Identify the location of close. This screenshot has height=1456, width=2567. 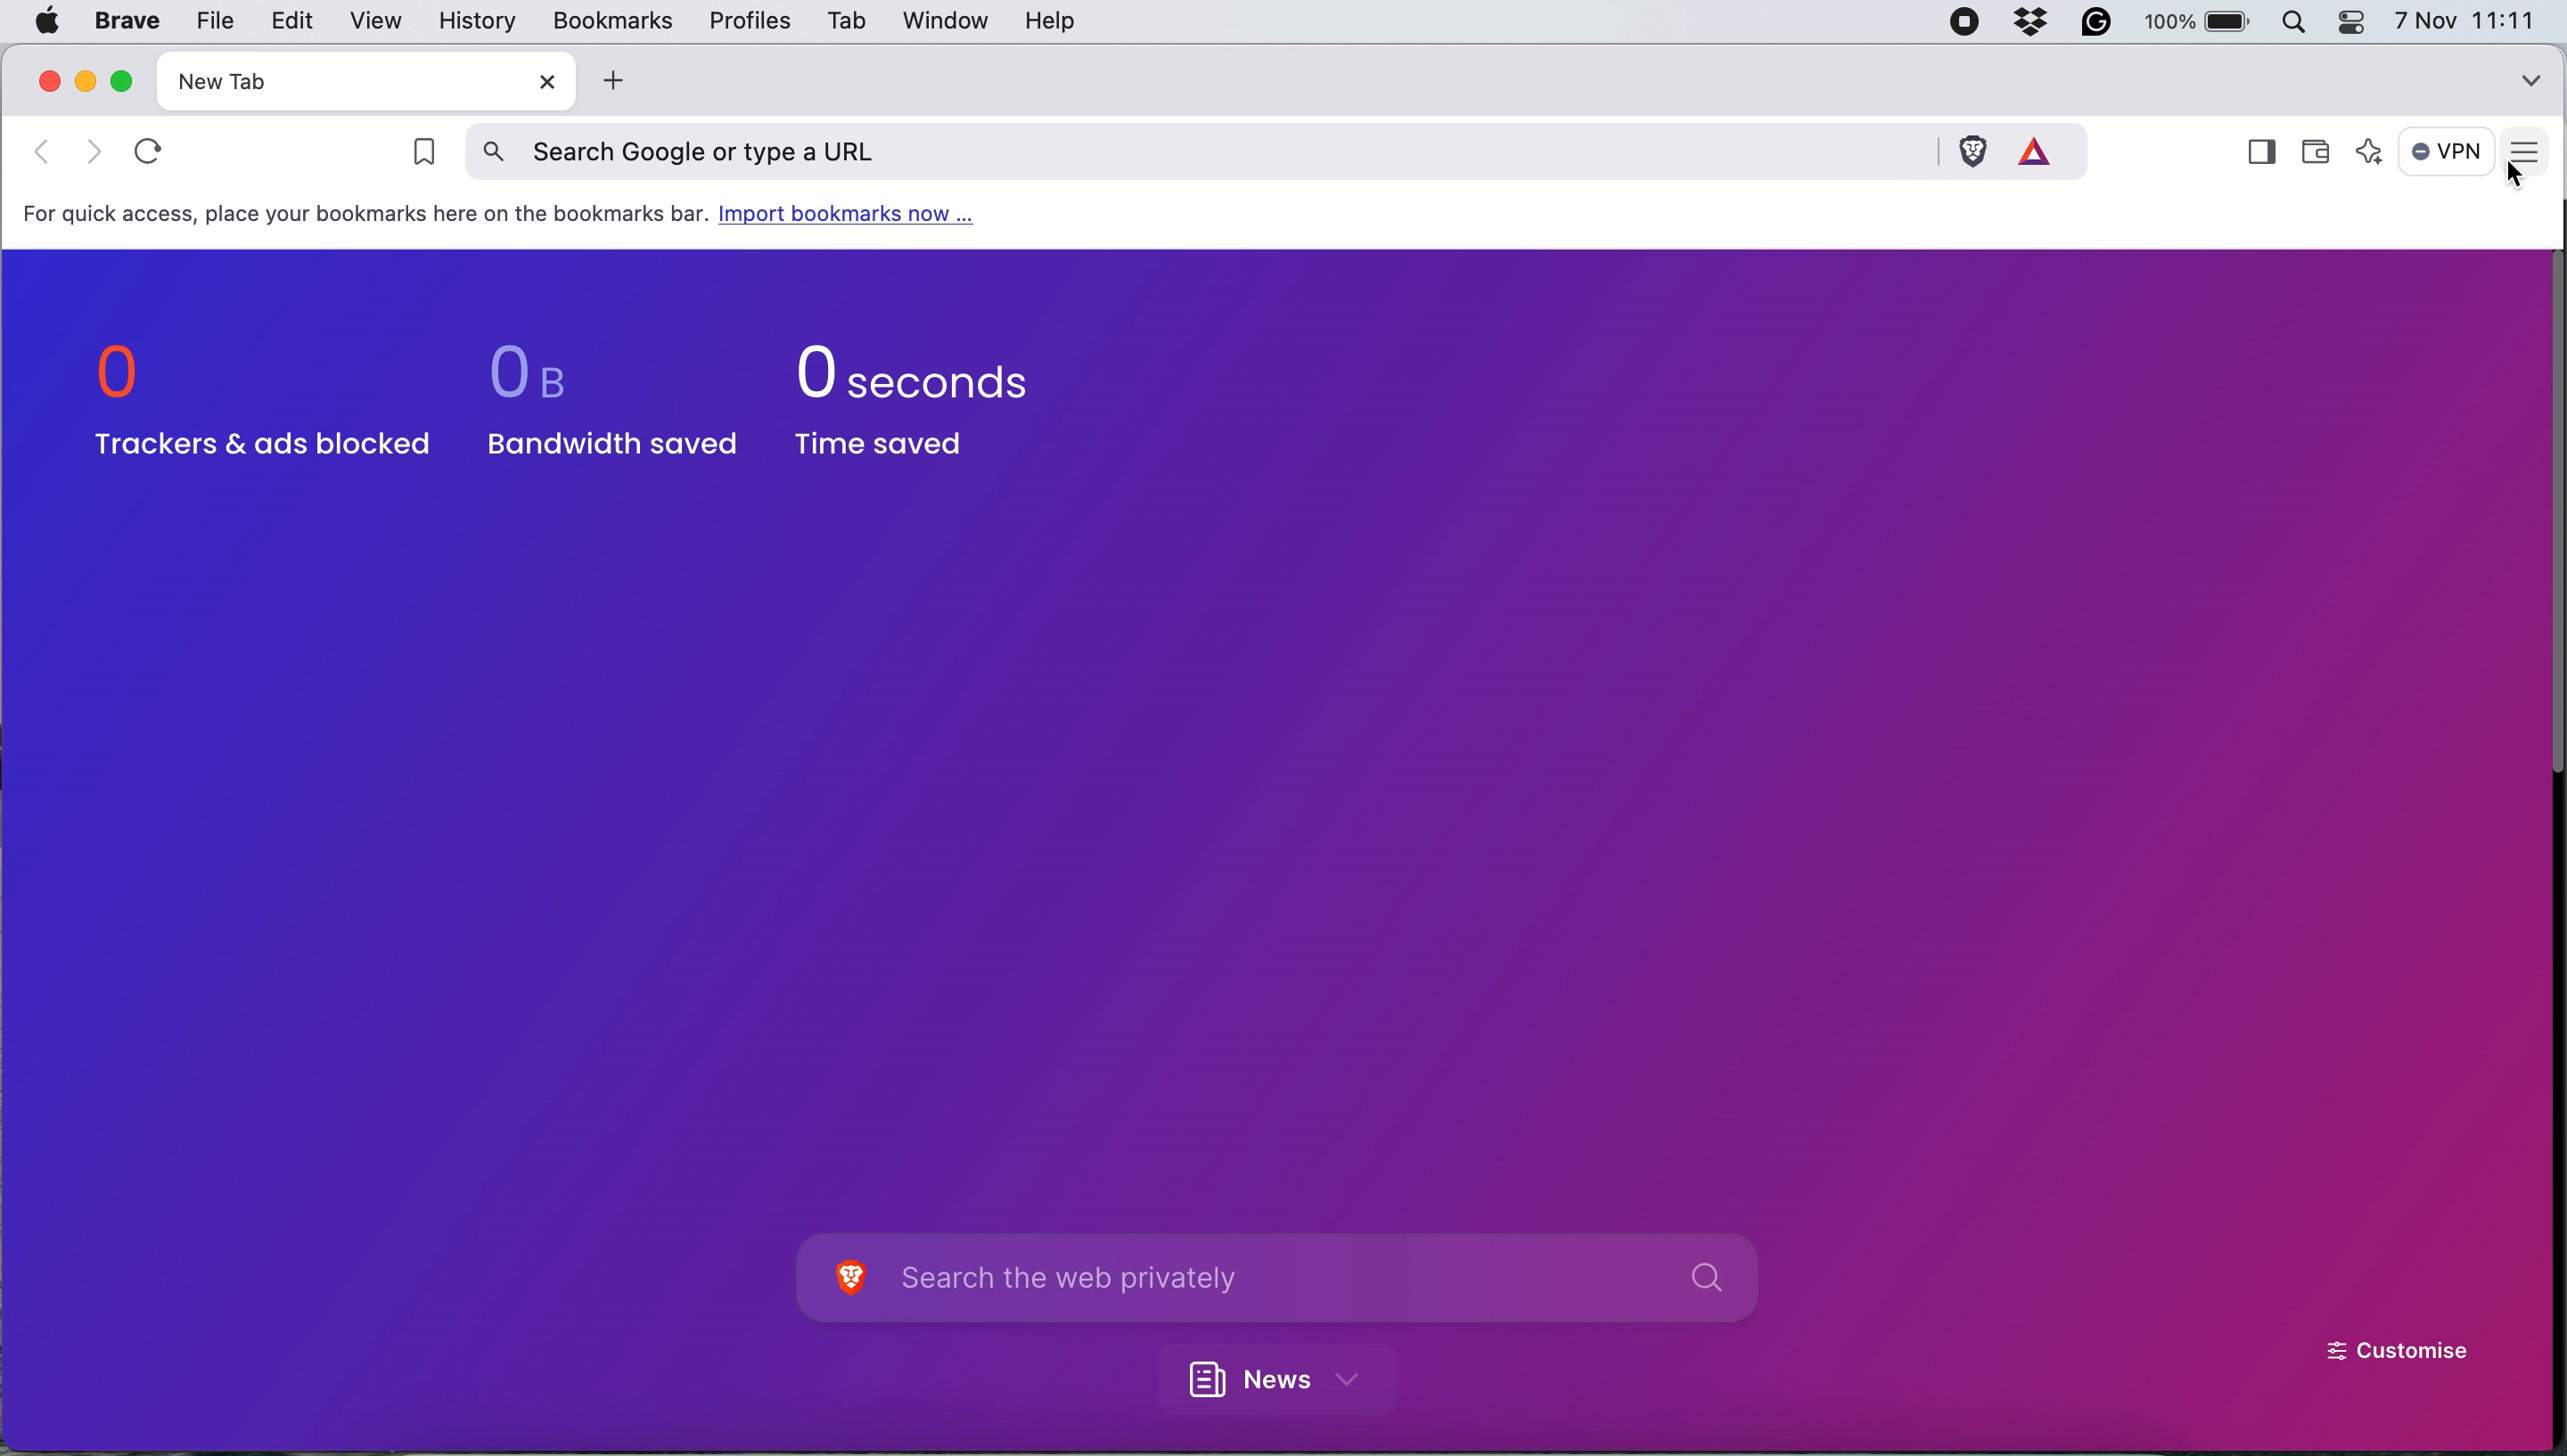
(539, 82).